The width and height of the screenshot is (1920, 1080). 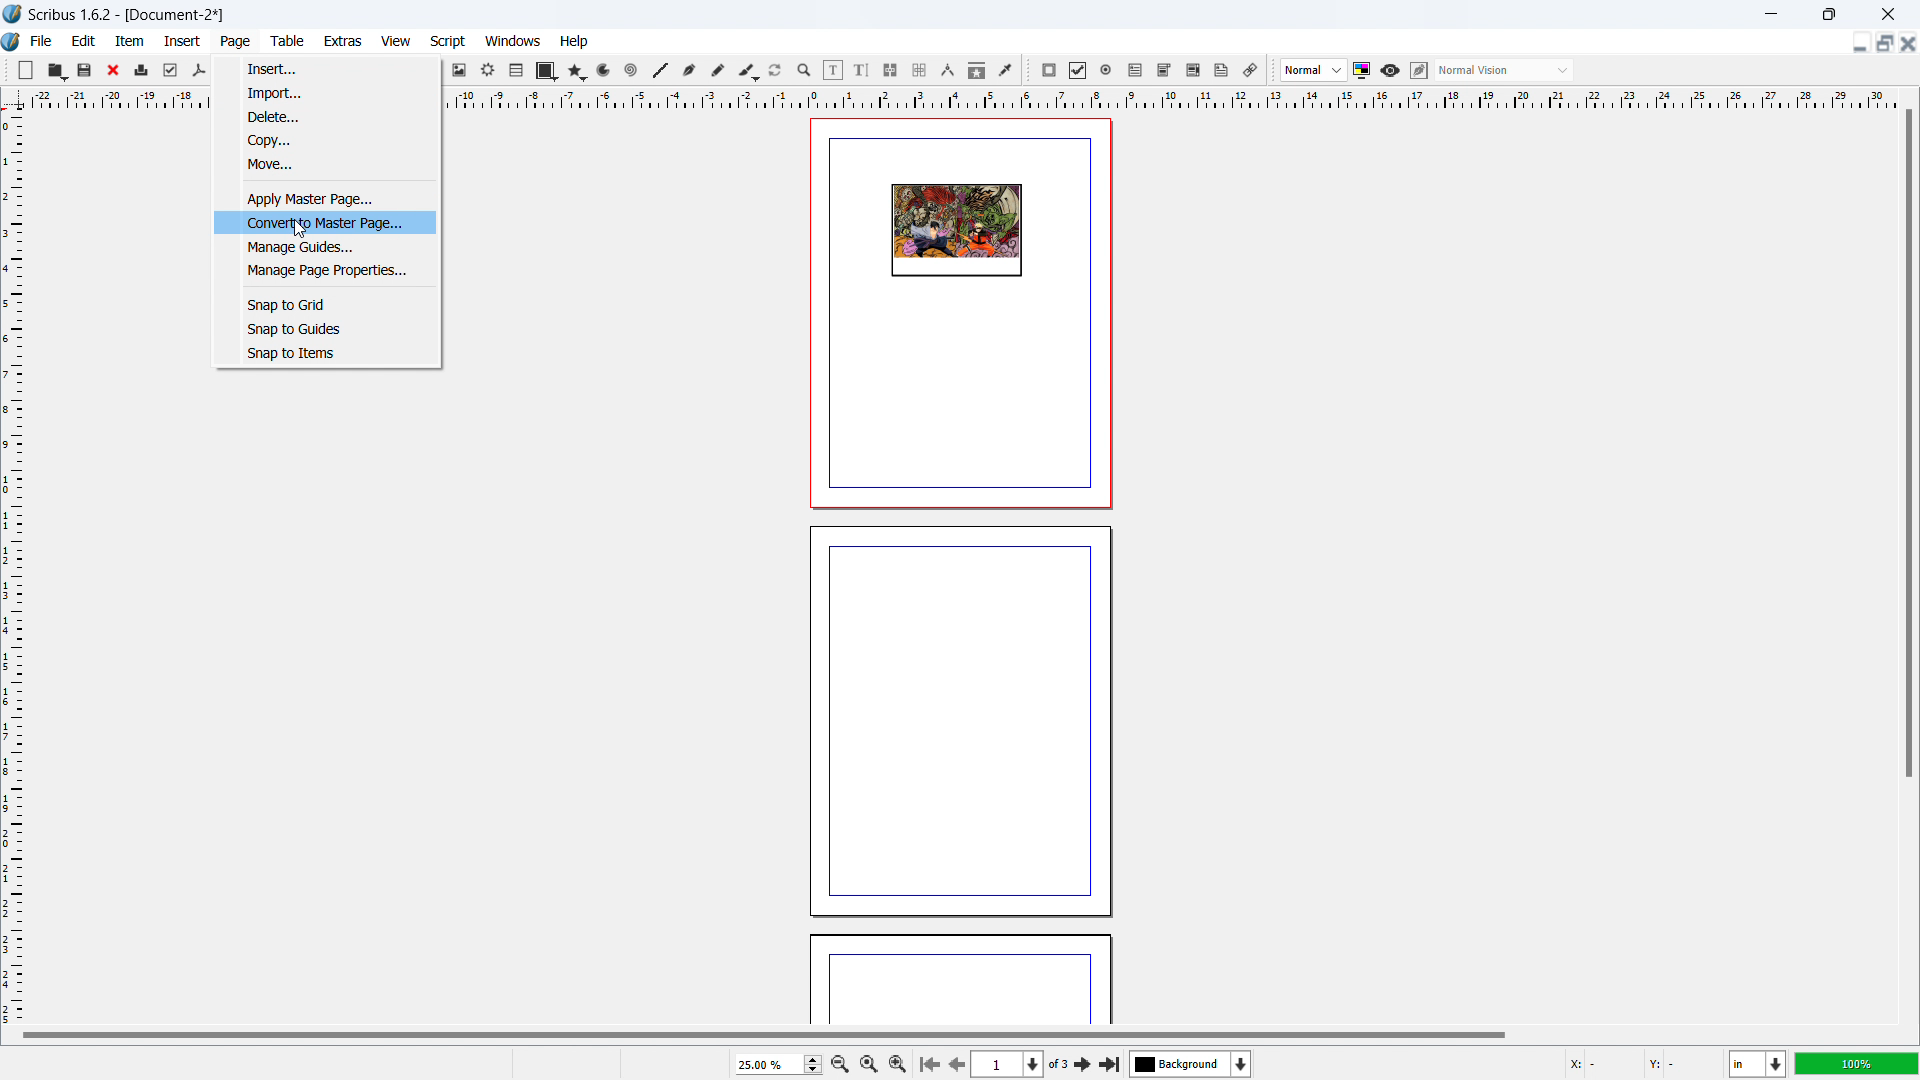 I want to click on pdf text field, so click(x=1136, y=71).